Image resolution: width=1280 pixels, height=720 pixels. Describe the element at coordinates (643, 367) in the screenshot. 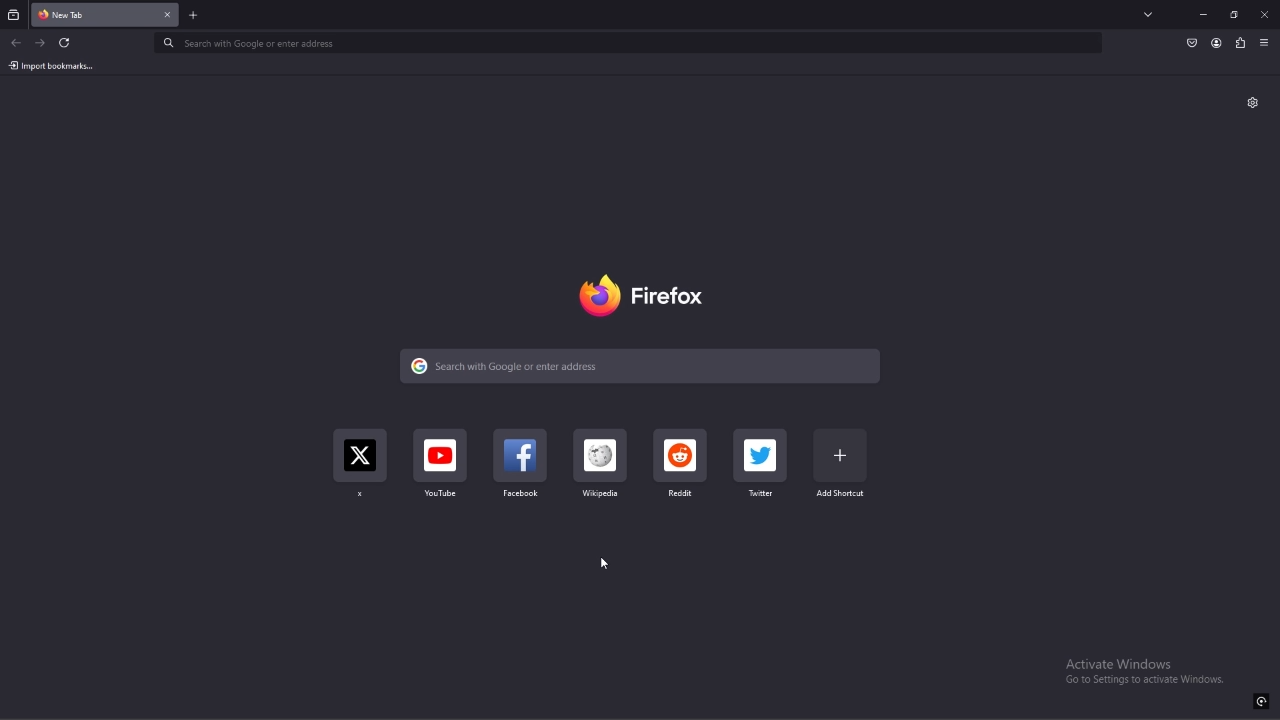

I see `search bar` at that location.